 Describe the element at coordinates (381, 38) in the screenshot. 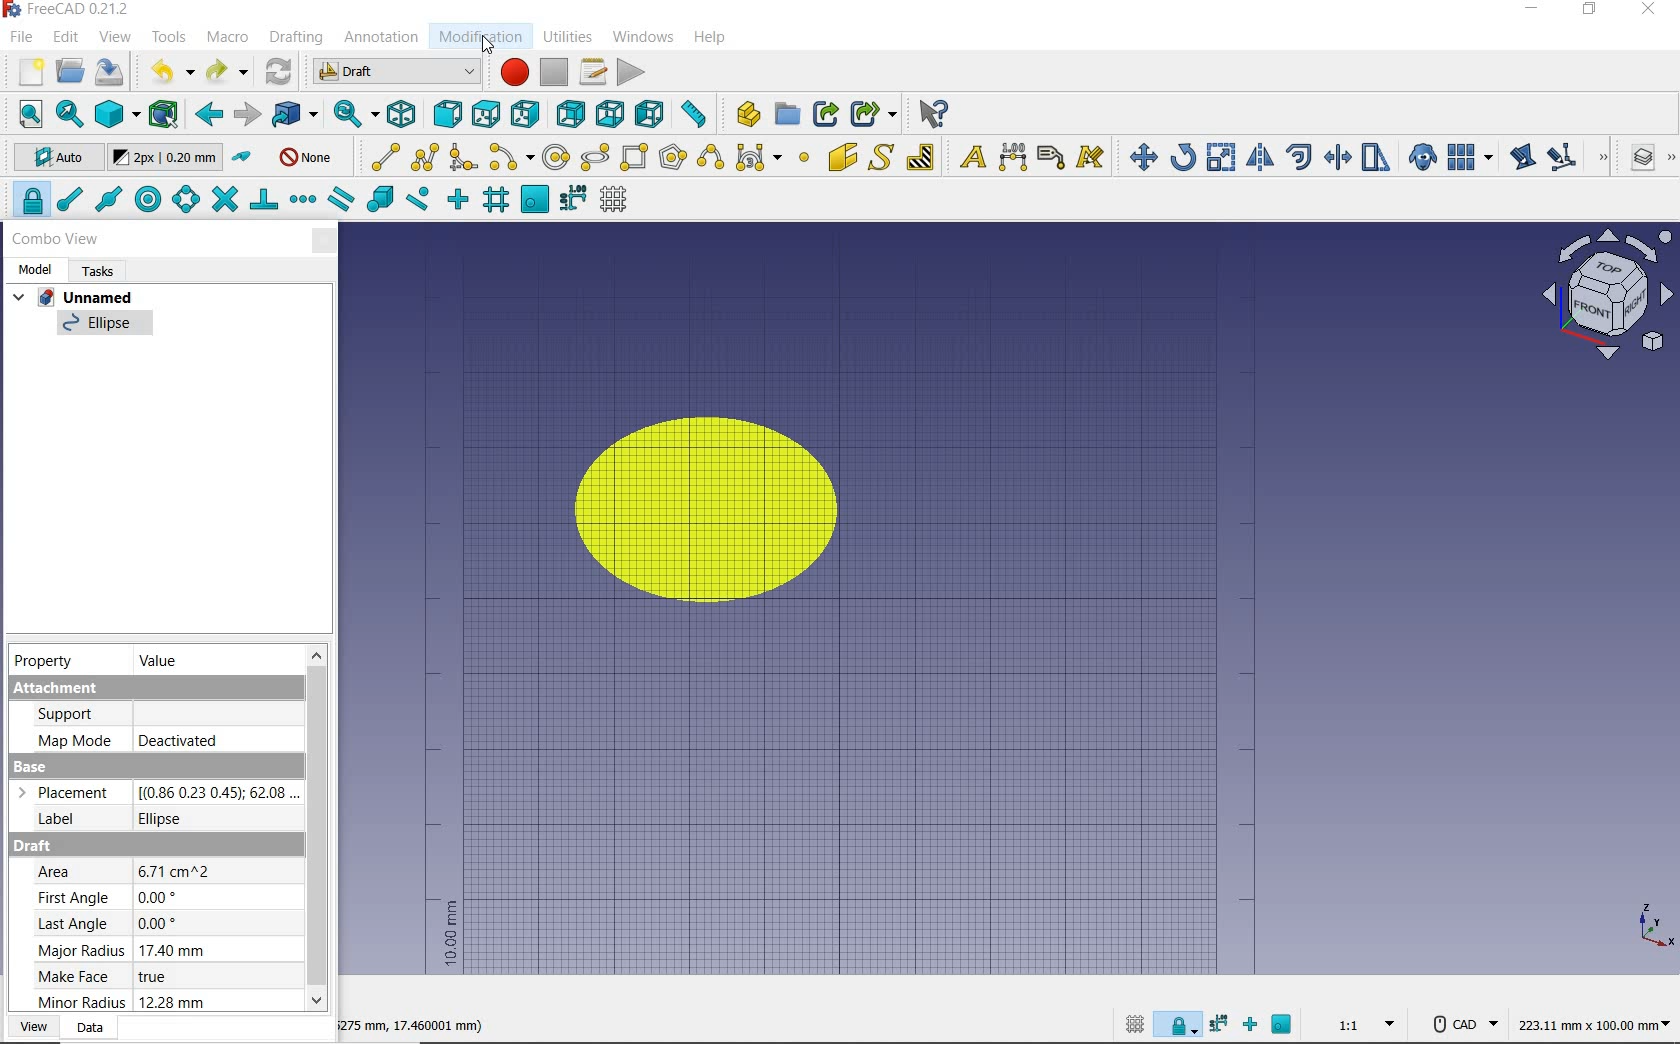

I see `annotation` at that location.